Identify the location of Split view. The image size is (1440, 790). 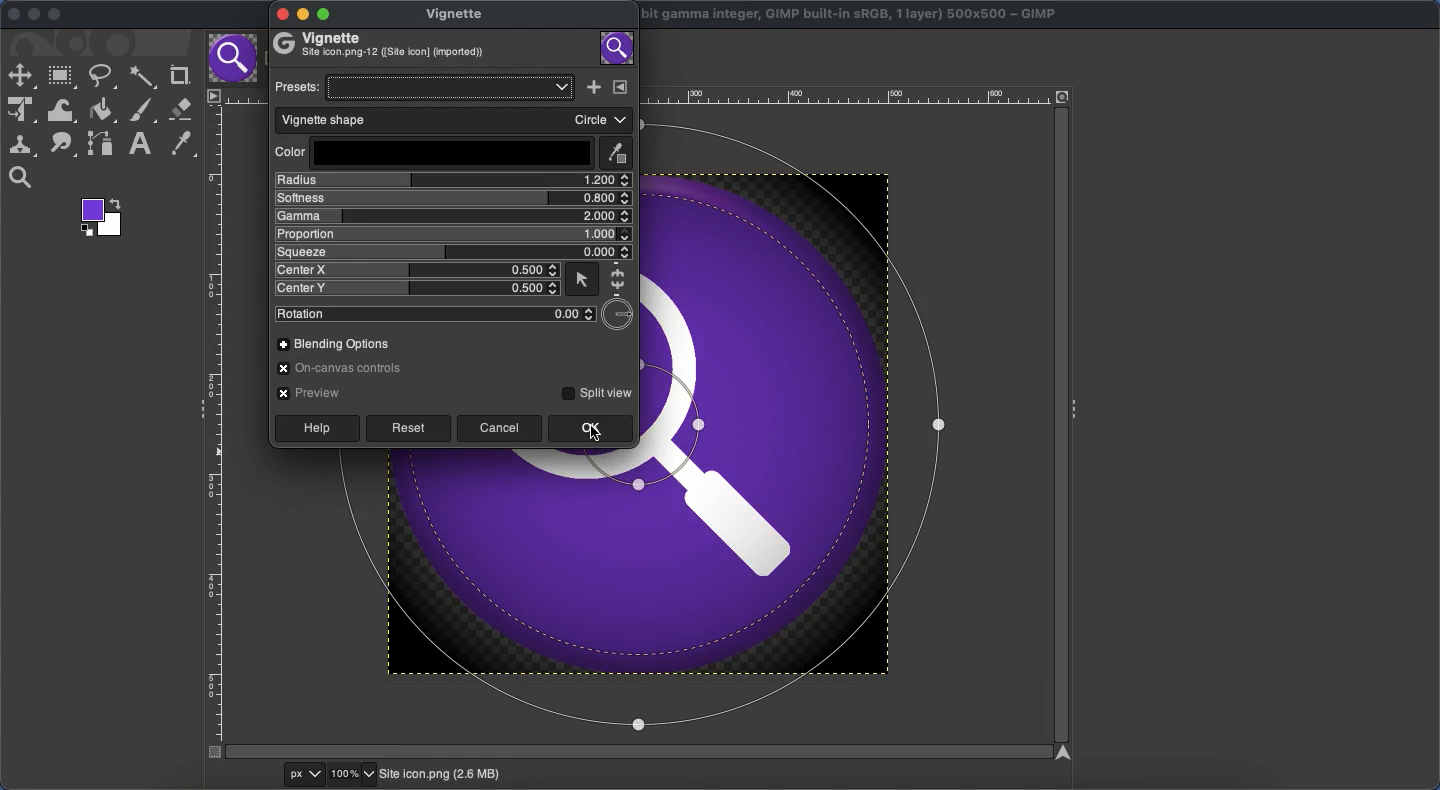
(599, 390).